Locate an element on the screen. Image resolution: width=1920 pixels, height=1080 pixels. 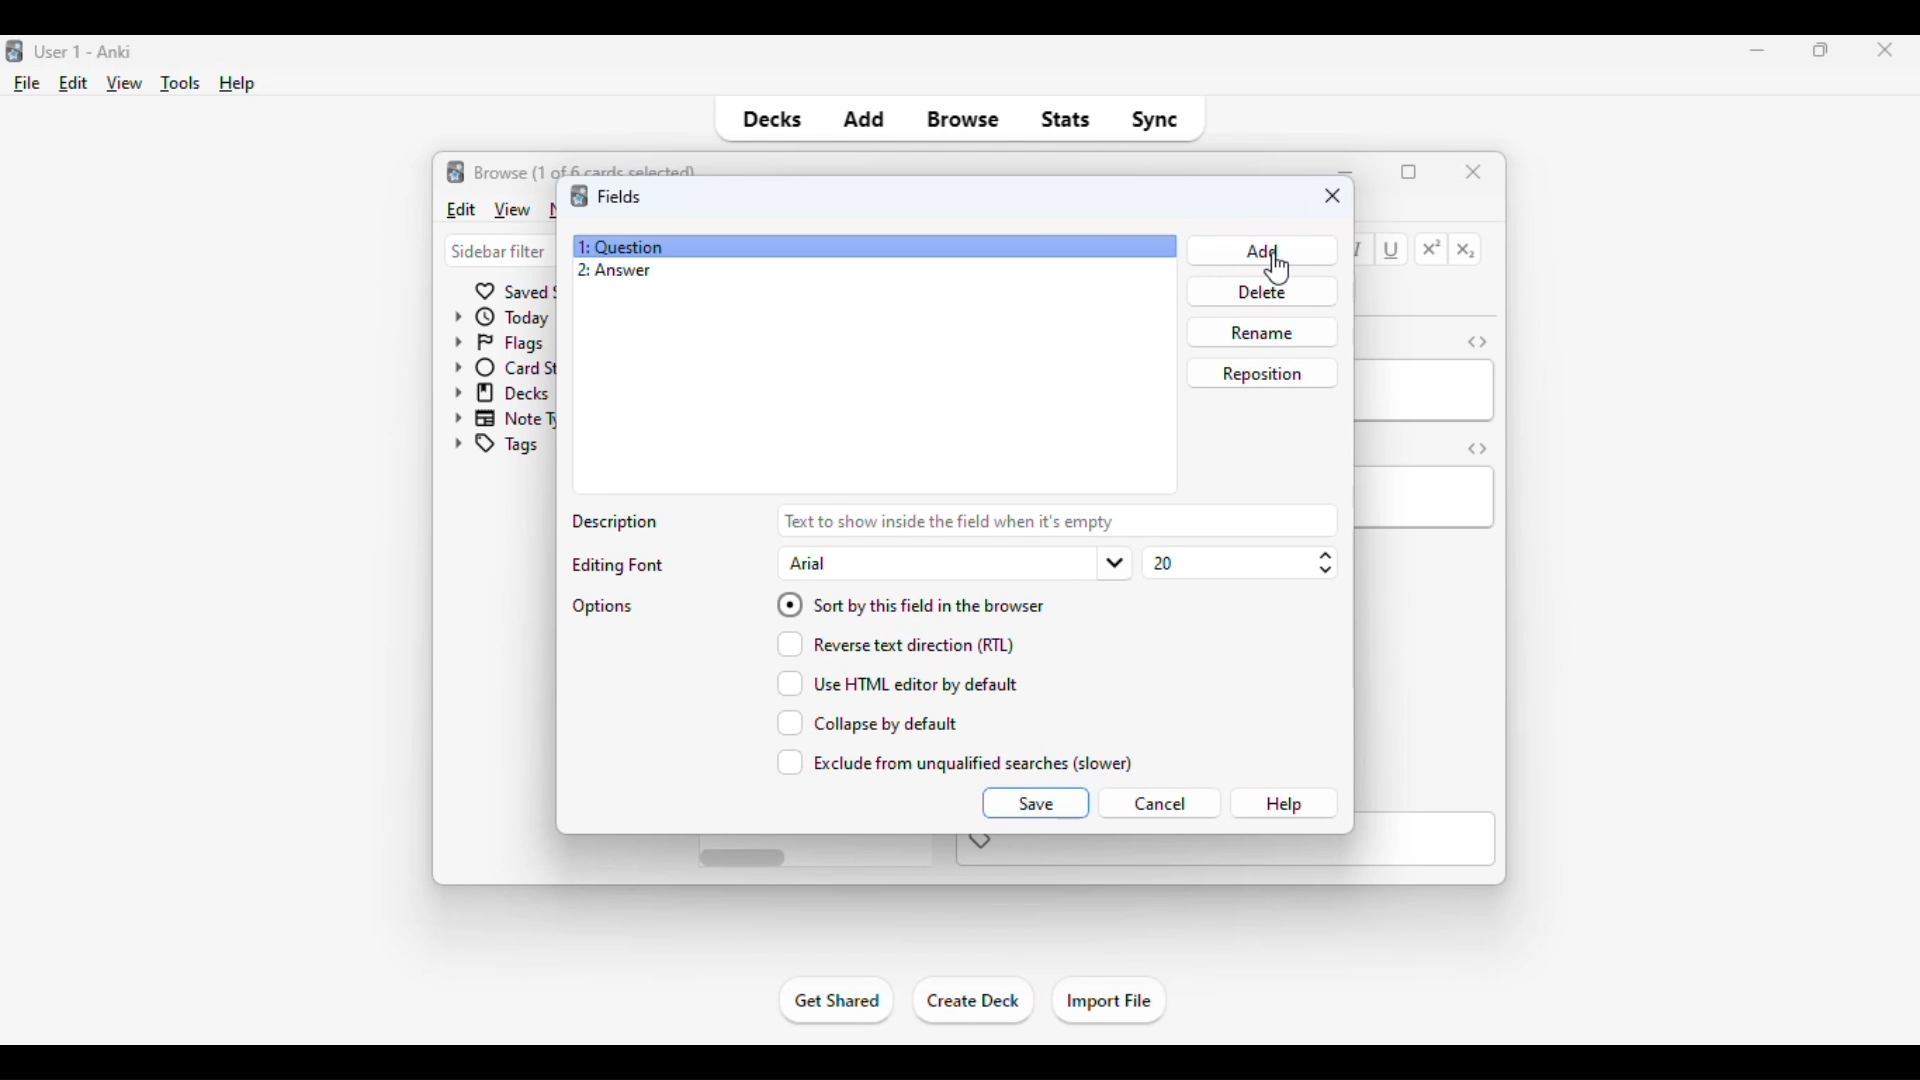
get shared is located at coordinates (838, 1000).